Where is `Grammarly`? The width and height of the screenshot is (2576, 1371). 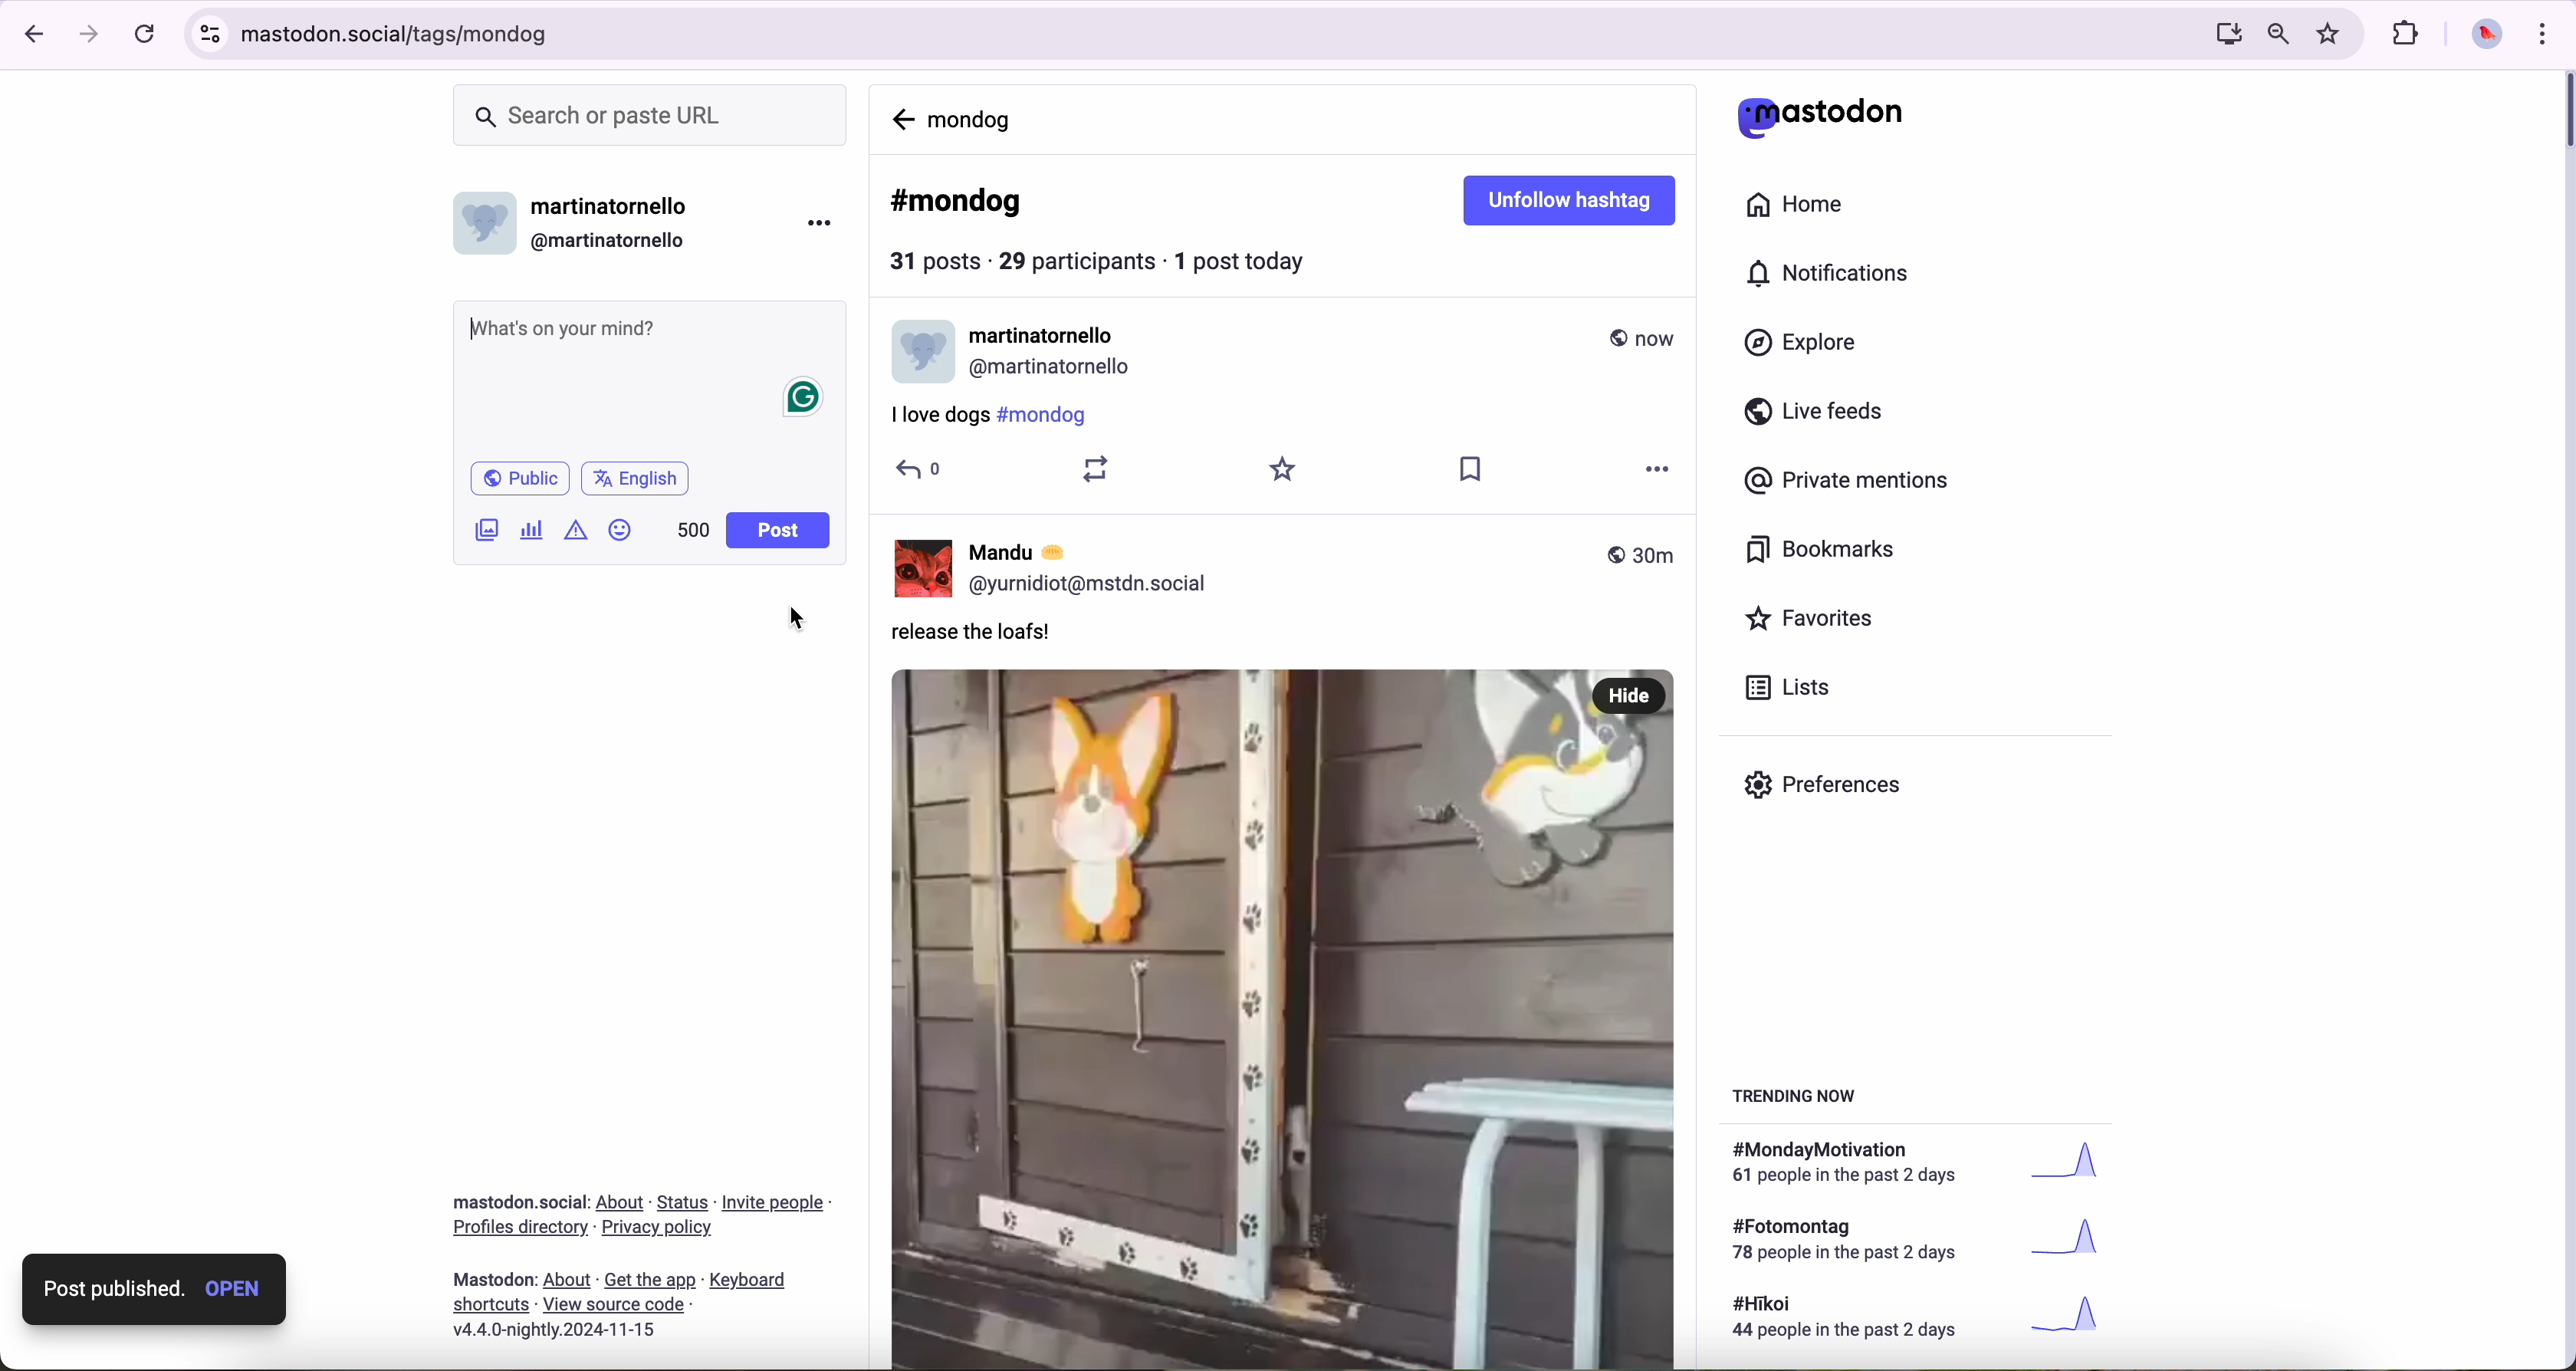
Grammarly is located at coordinates (802, 399).